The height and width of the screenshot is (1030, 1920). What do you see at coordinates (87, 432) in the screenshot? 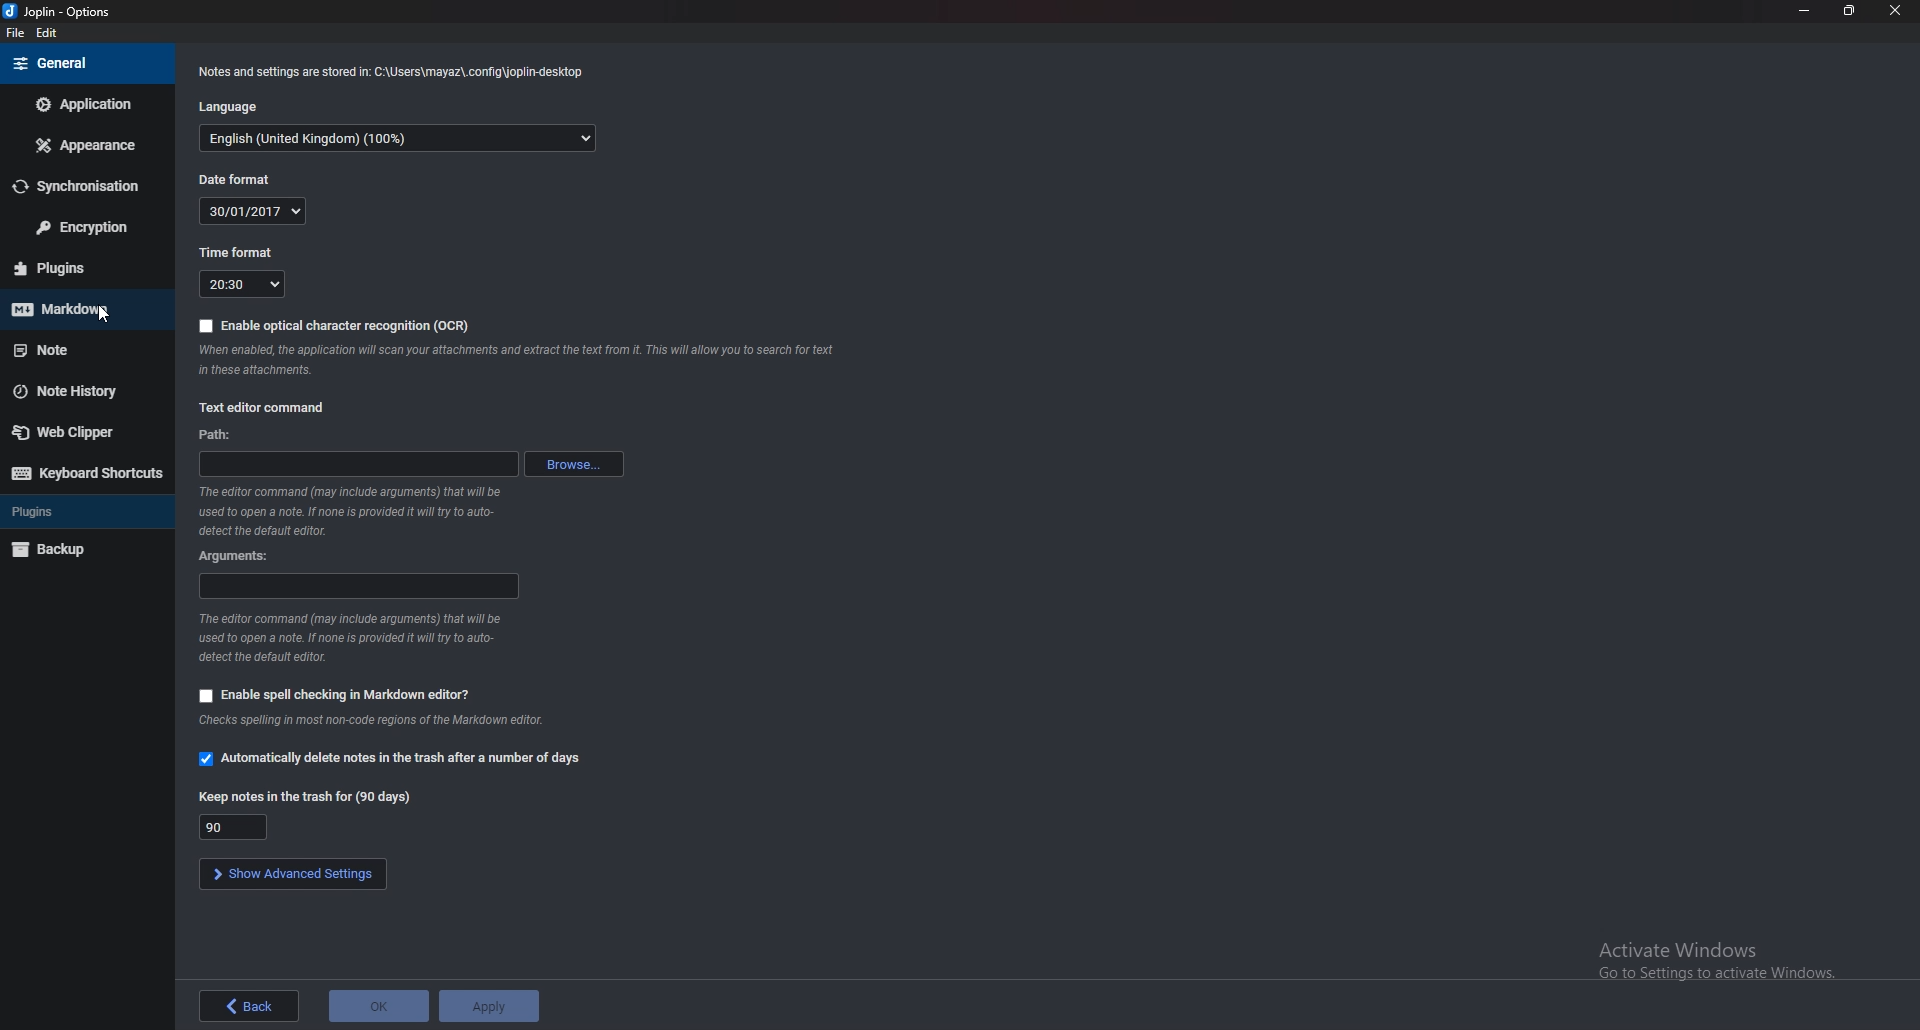
I see `web clipper` at bounding box center [87, 432].